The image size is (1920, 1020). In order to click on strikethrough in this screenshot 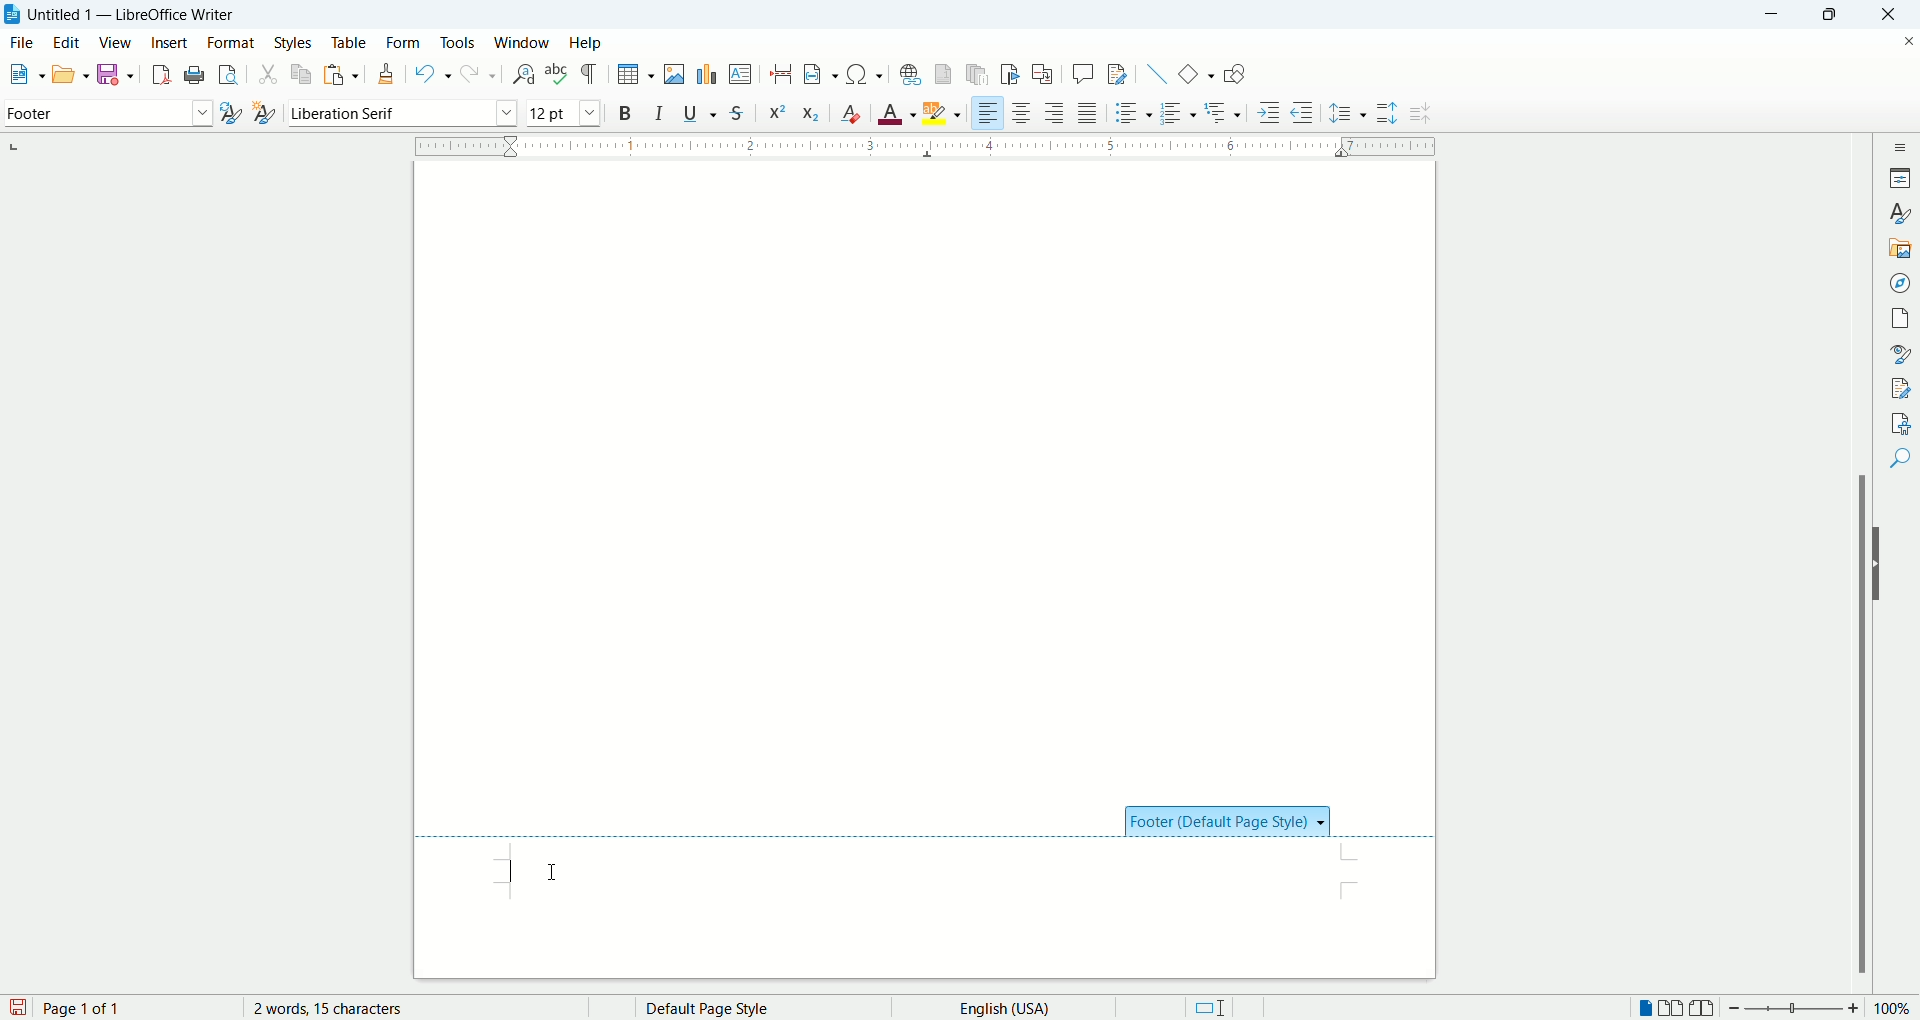, I will do `click(737, 115)`.